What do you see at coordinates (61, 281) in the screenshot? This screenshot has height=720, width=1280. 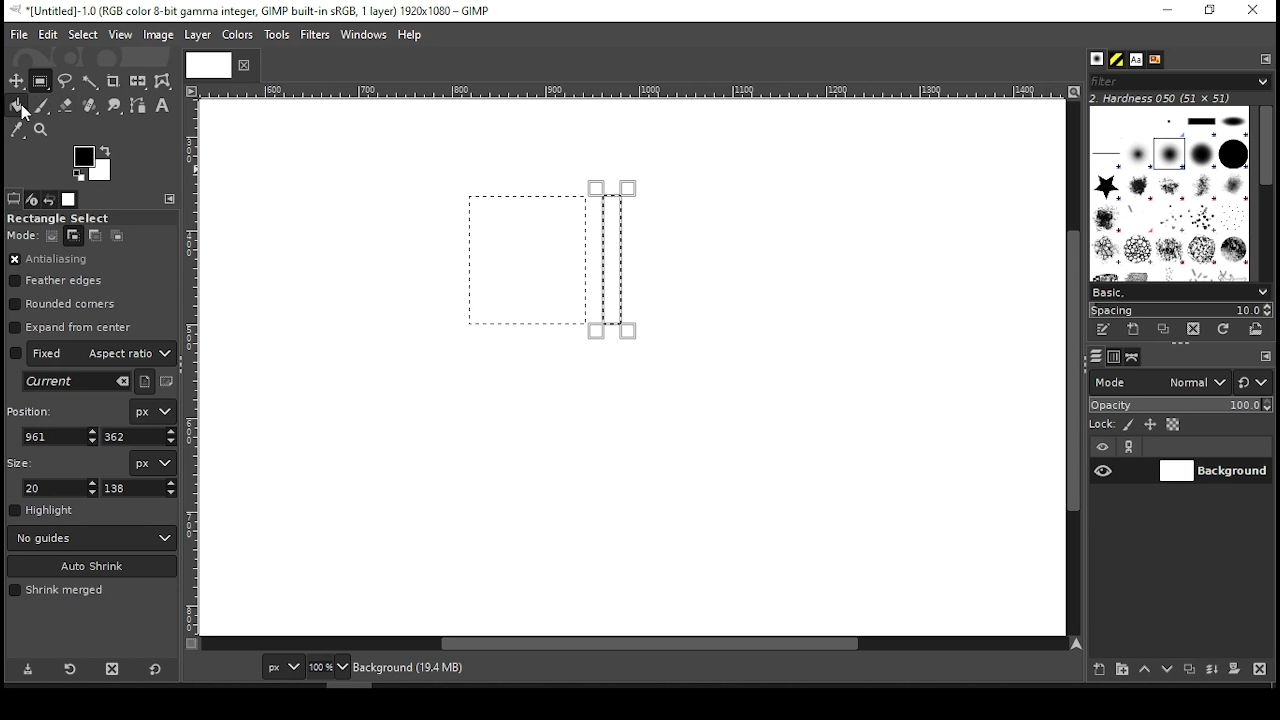 I see `feather edges` at bounding box center [61, 281].